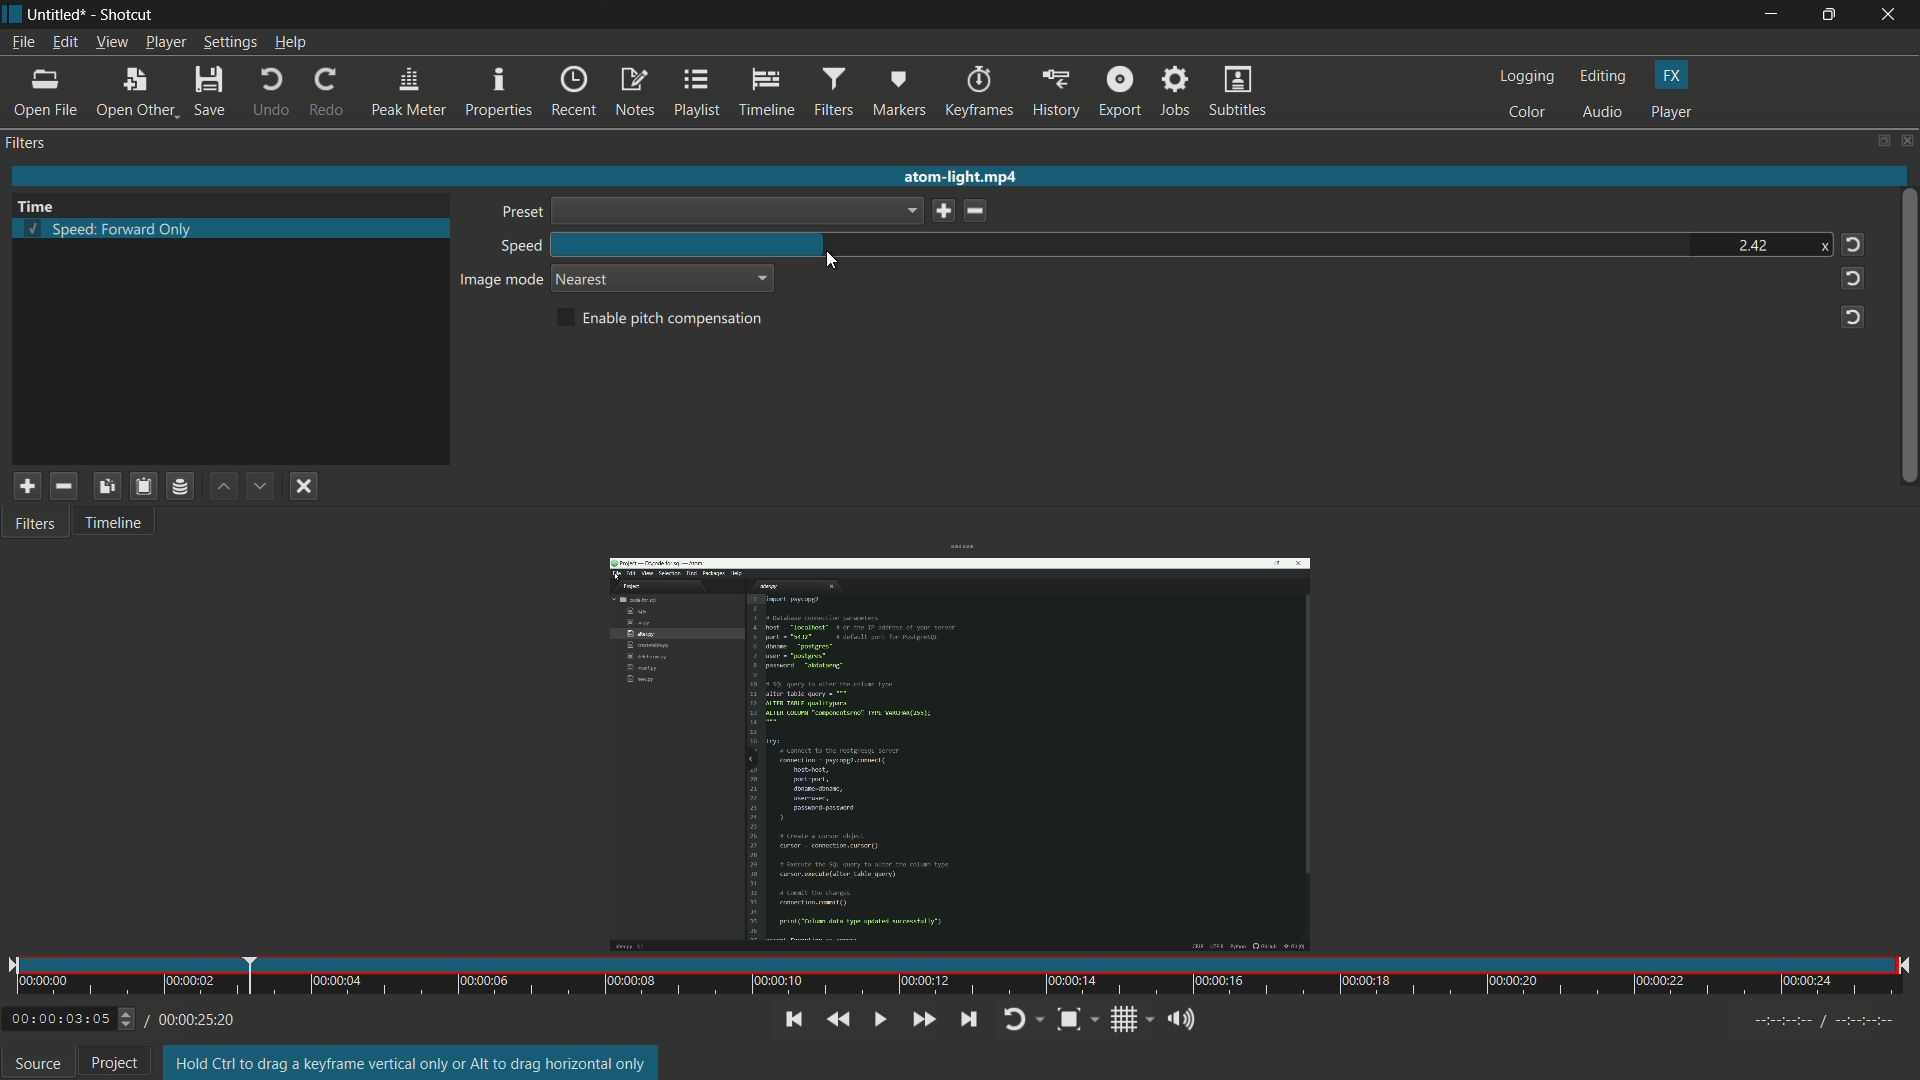 The height and width of the screenshot is (1080, 1920). What do you see at coordinates (271, 93) in the screenshot?
I see `undo` at bounding box center [271, 93].